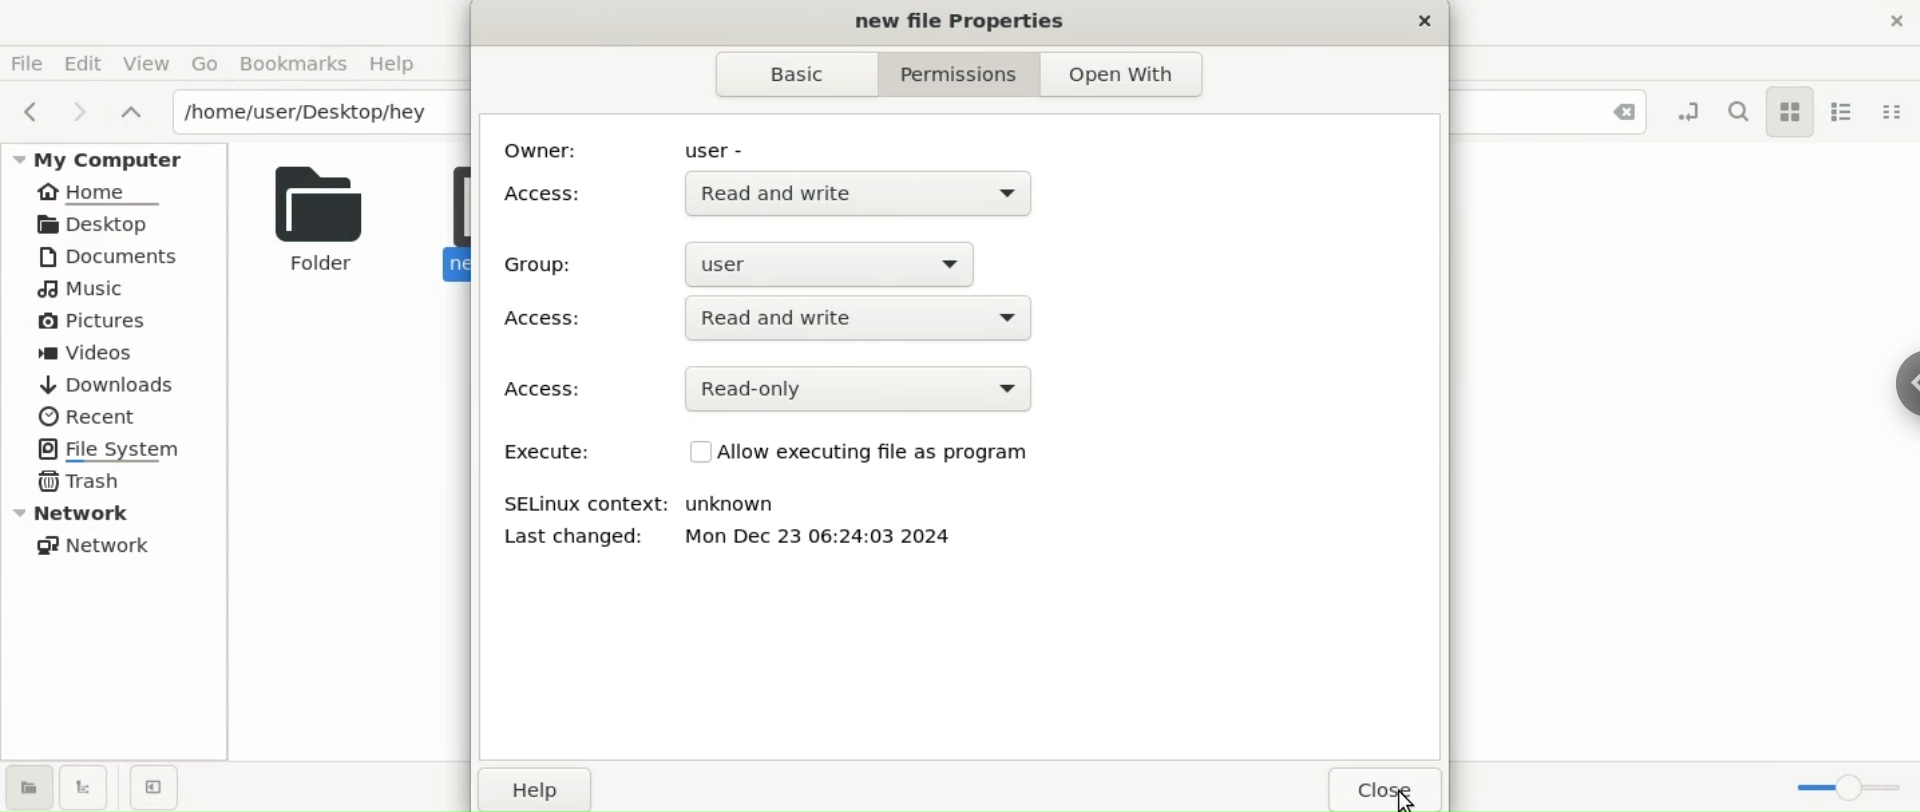  Describe the element at coordinates (689, 505) in the screenshot. I see `SELinux context: unknown` at that location.